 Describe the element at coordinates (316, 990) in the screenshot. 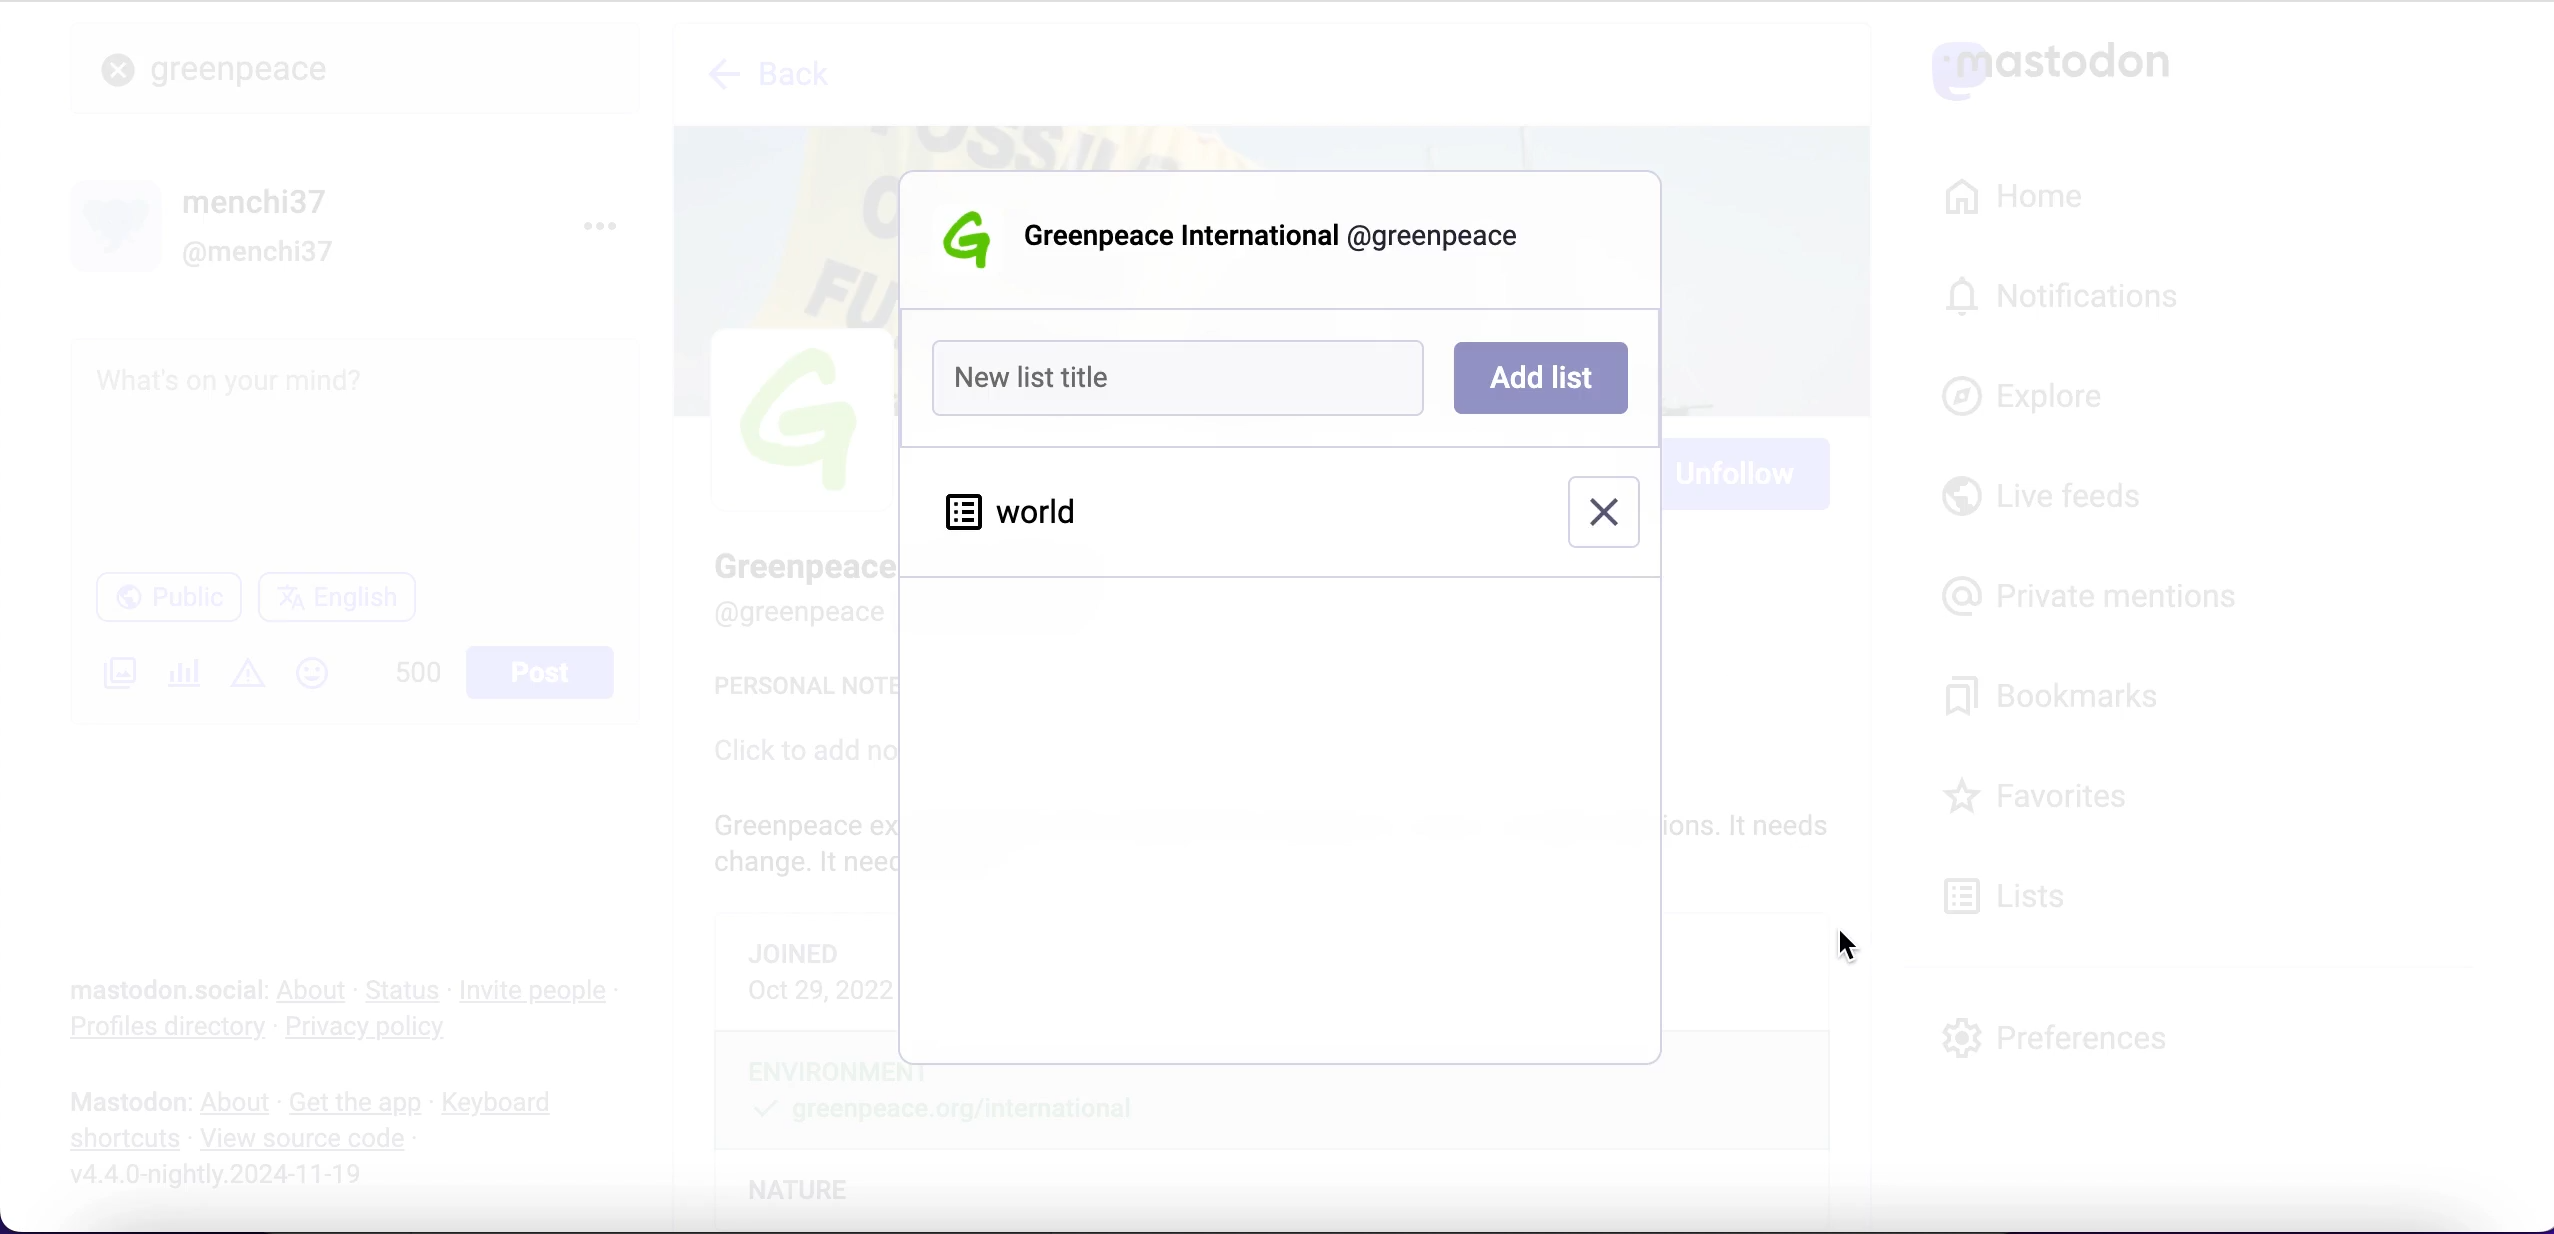

I see `about` at that location.